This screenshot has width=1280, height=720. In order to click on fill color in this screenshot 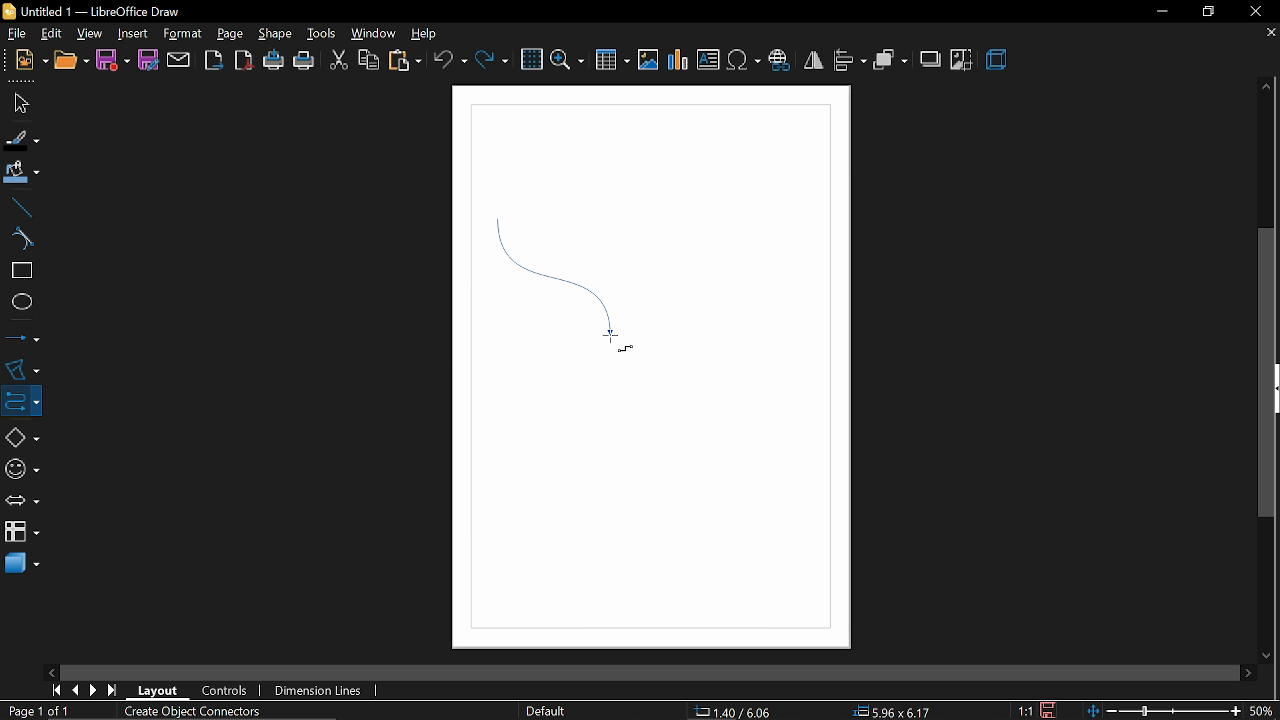, I will do `click(22, 173)`.